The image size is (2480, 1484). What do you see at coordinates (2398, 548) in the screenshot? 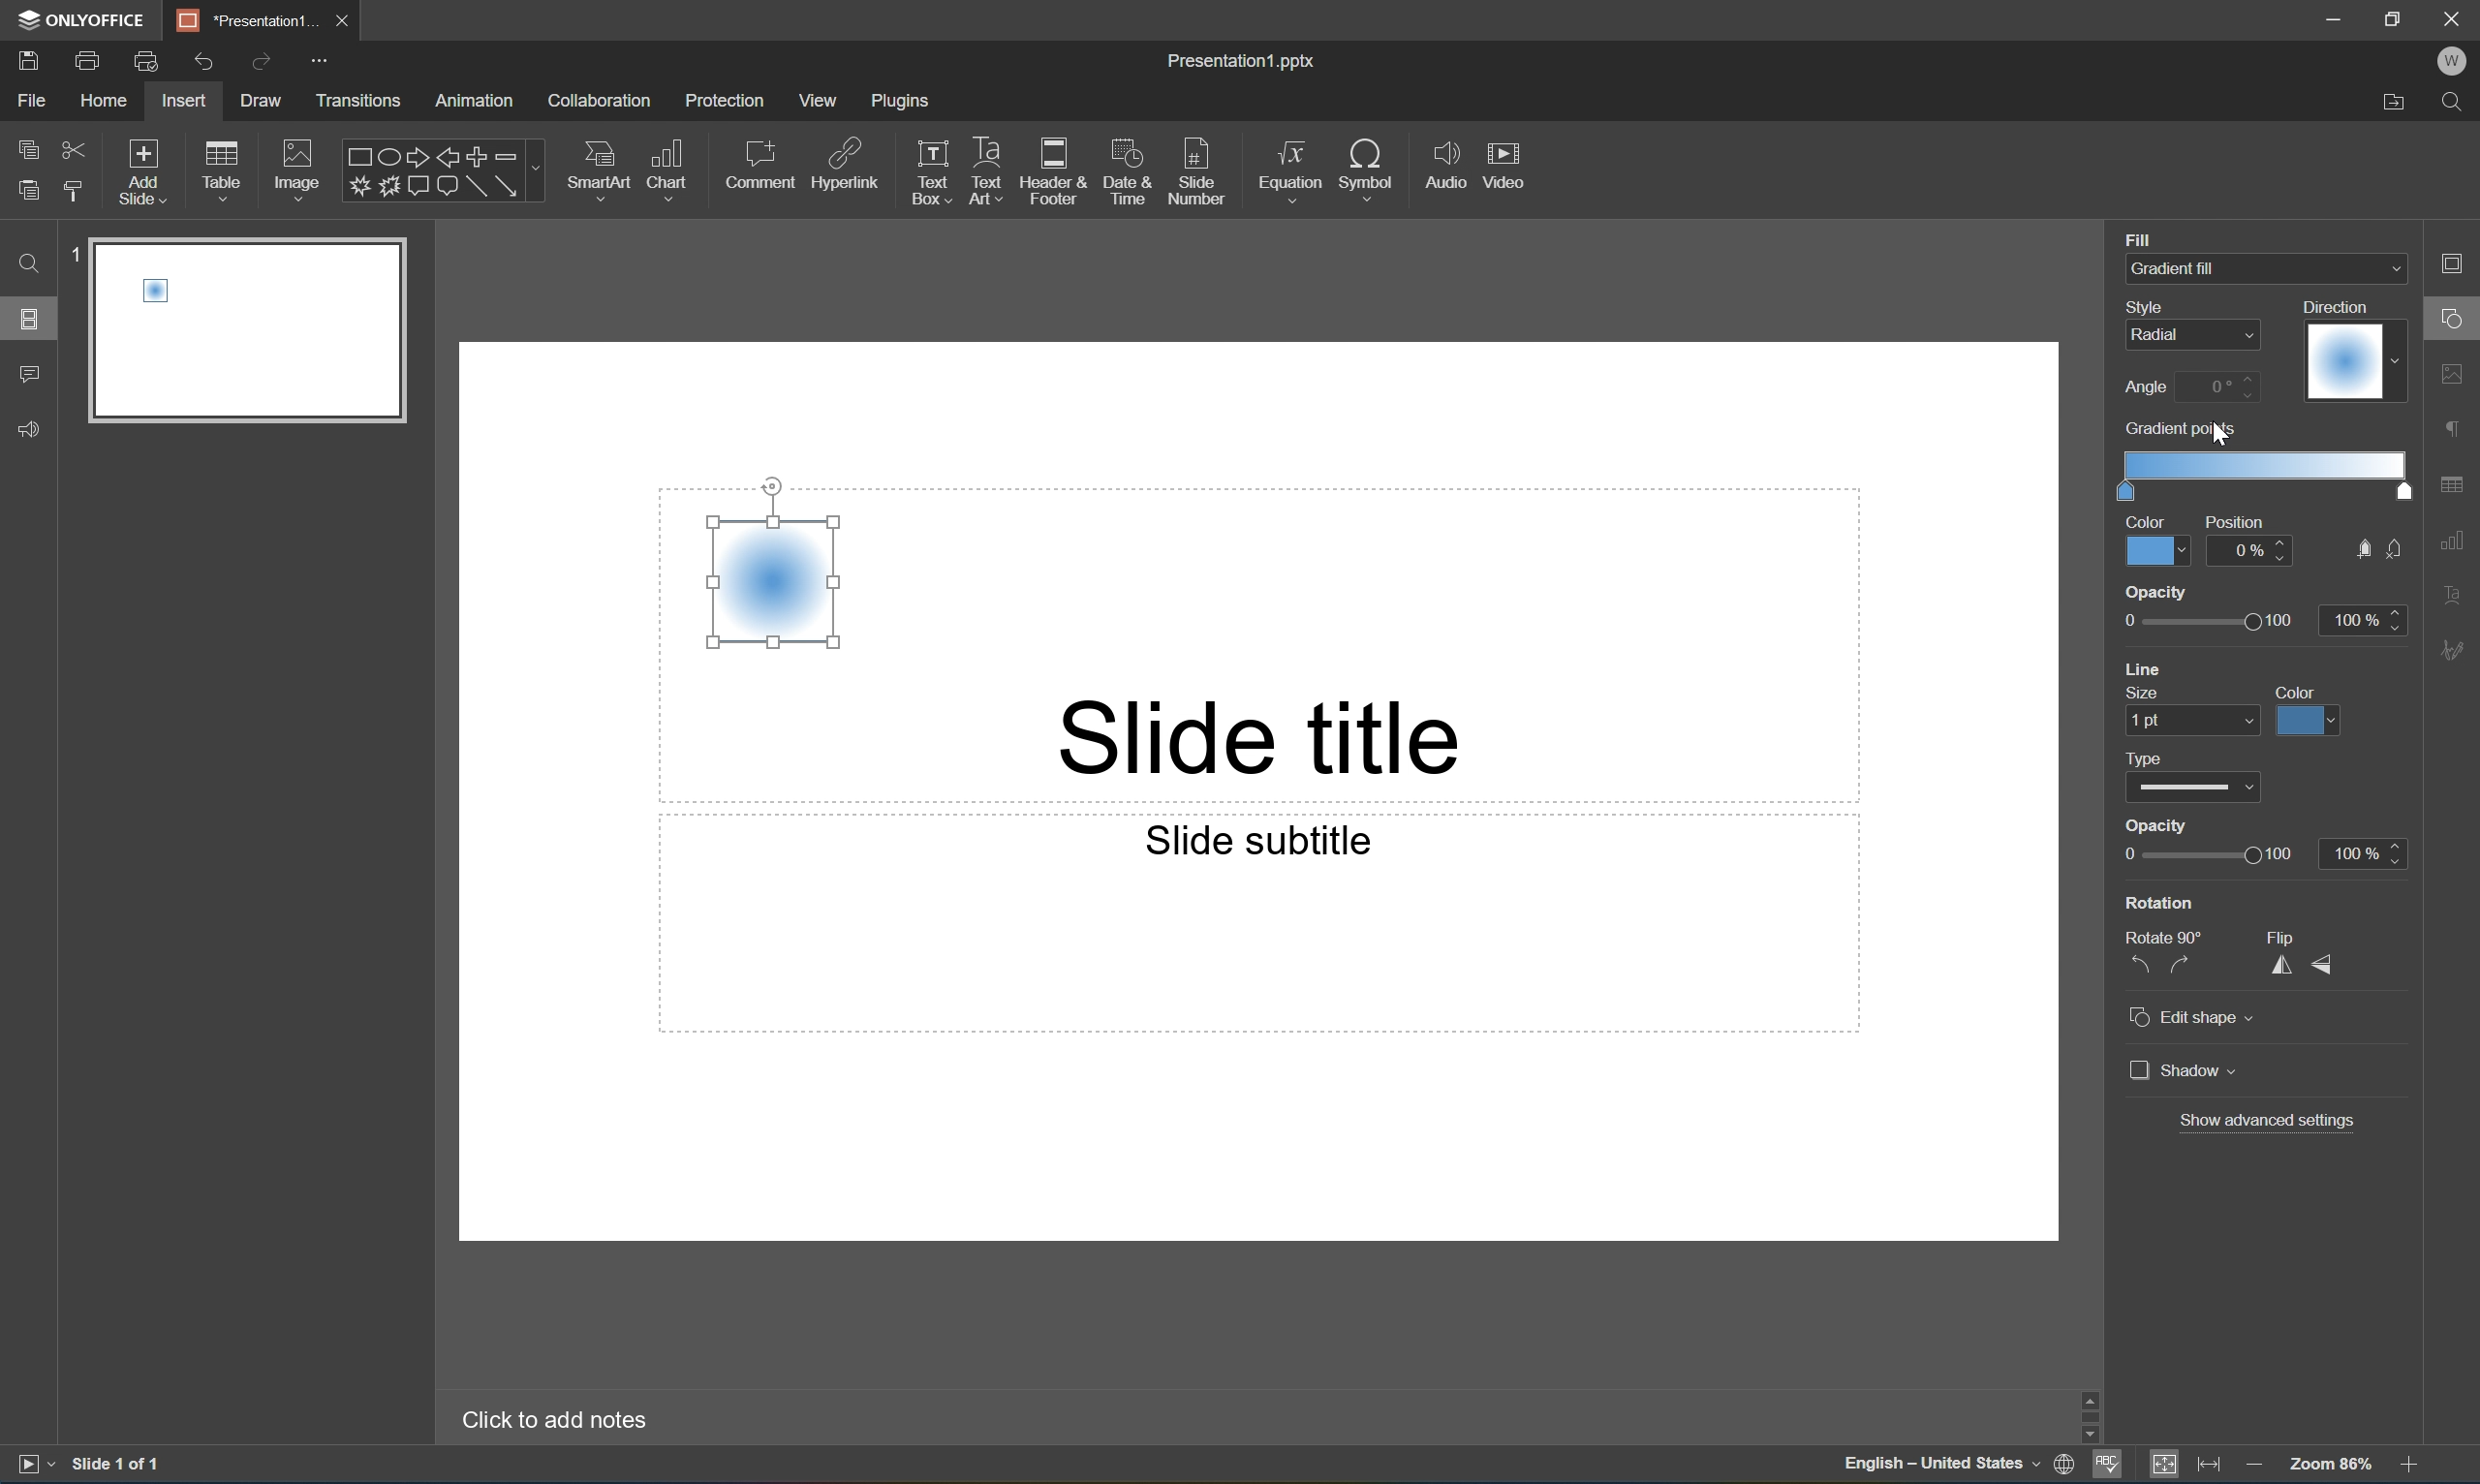
I see `` at bounding box center [2398, 548].